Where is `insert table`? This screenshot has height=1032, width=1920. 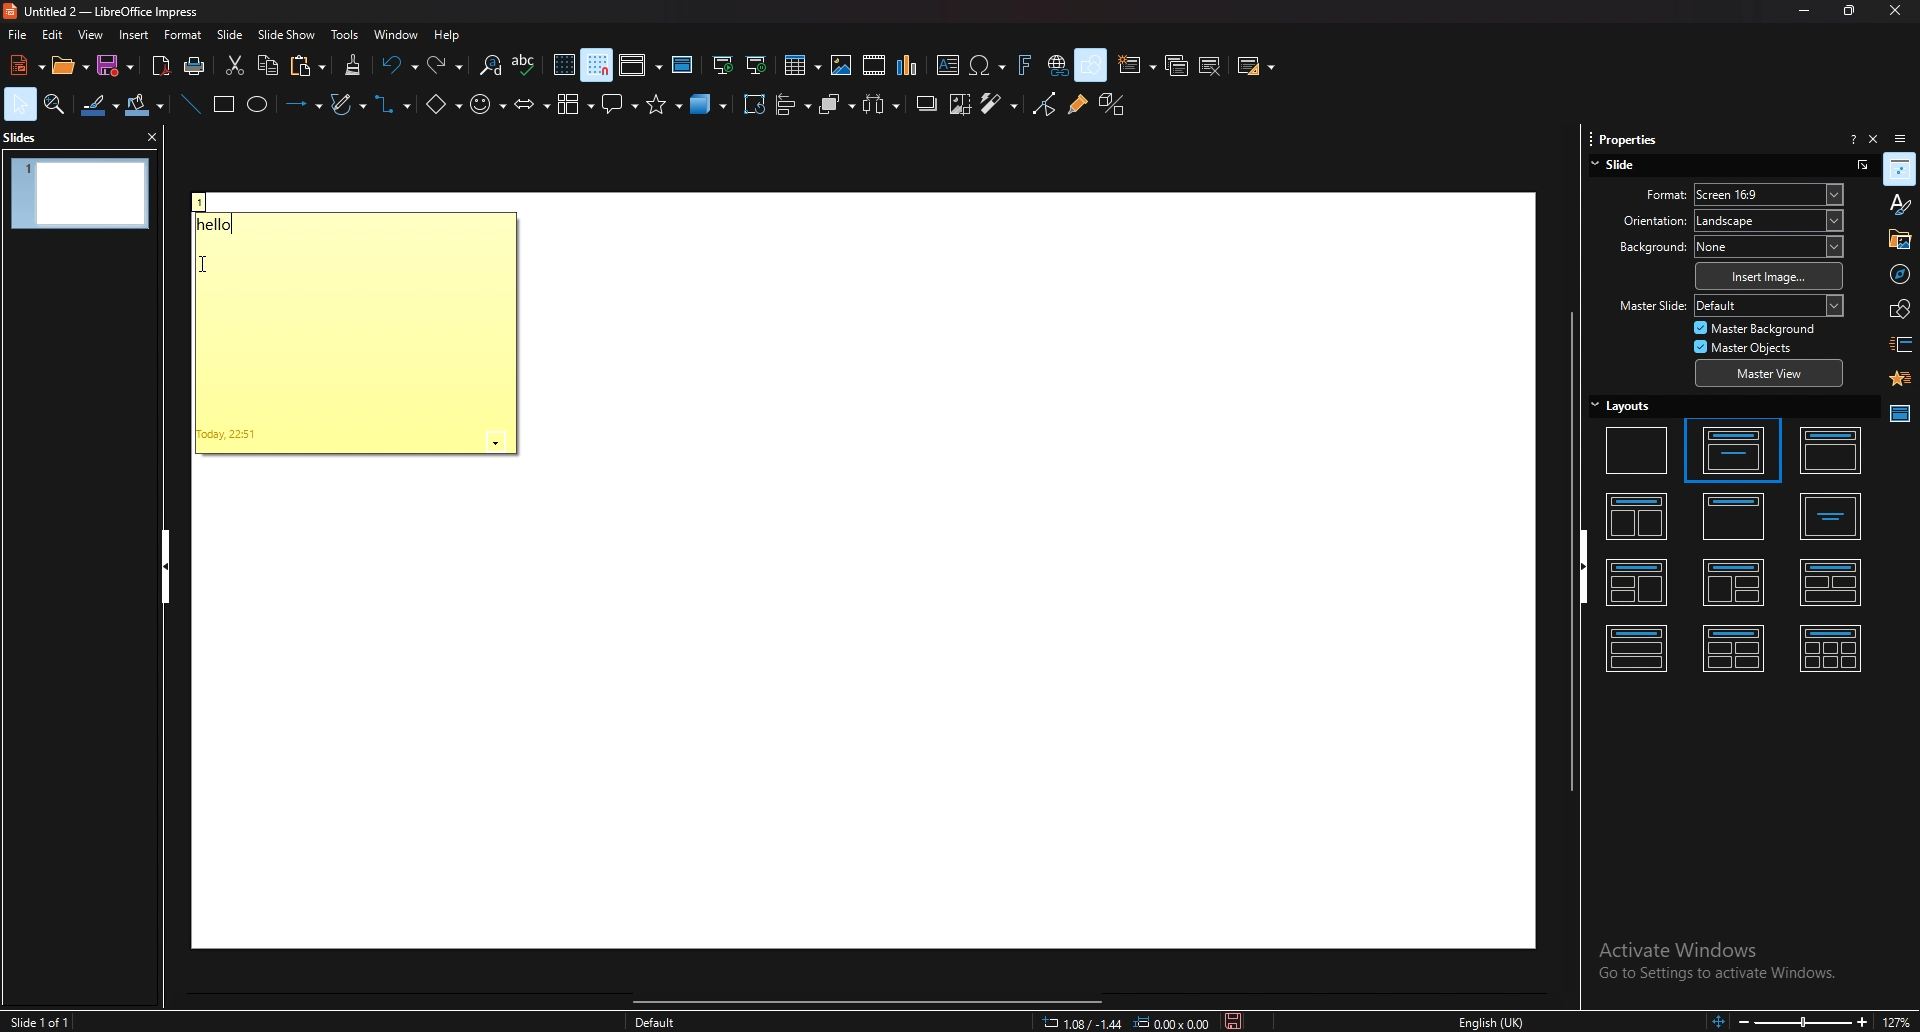
insert table is located at coordinates (801, 64).